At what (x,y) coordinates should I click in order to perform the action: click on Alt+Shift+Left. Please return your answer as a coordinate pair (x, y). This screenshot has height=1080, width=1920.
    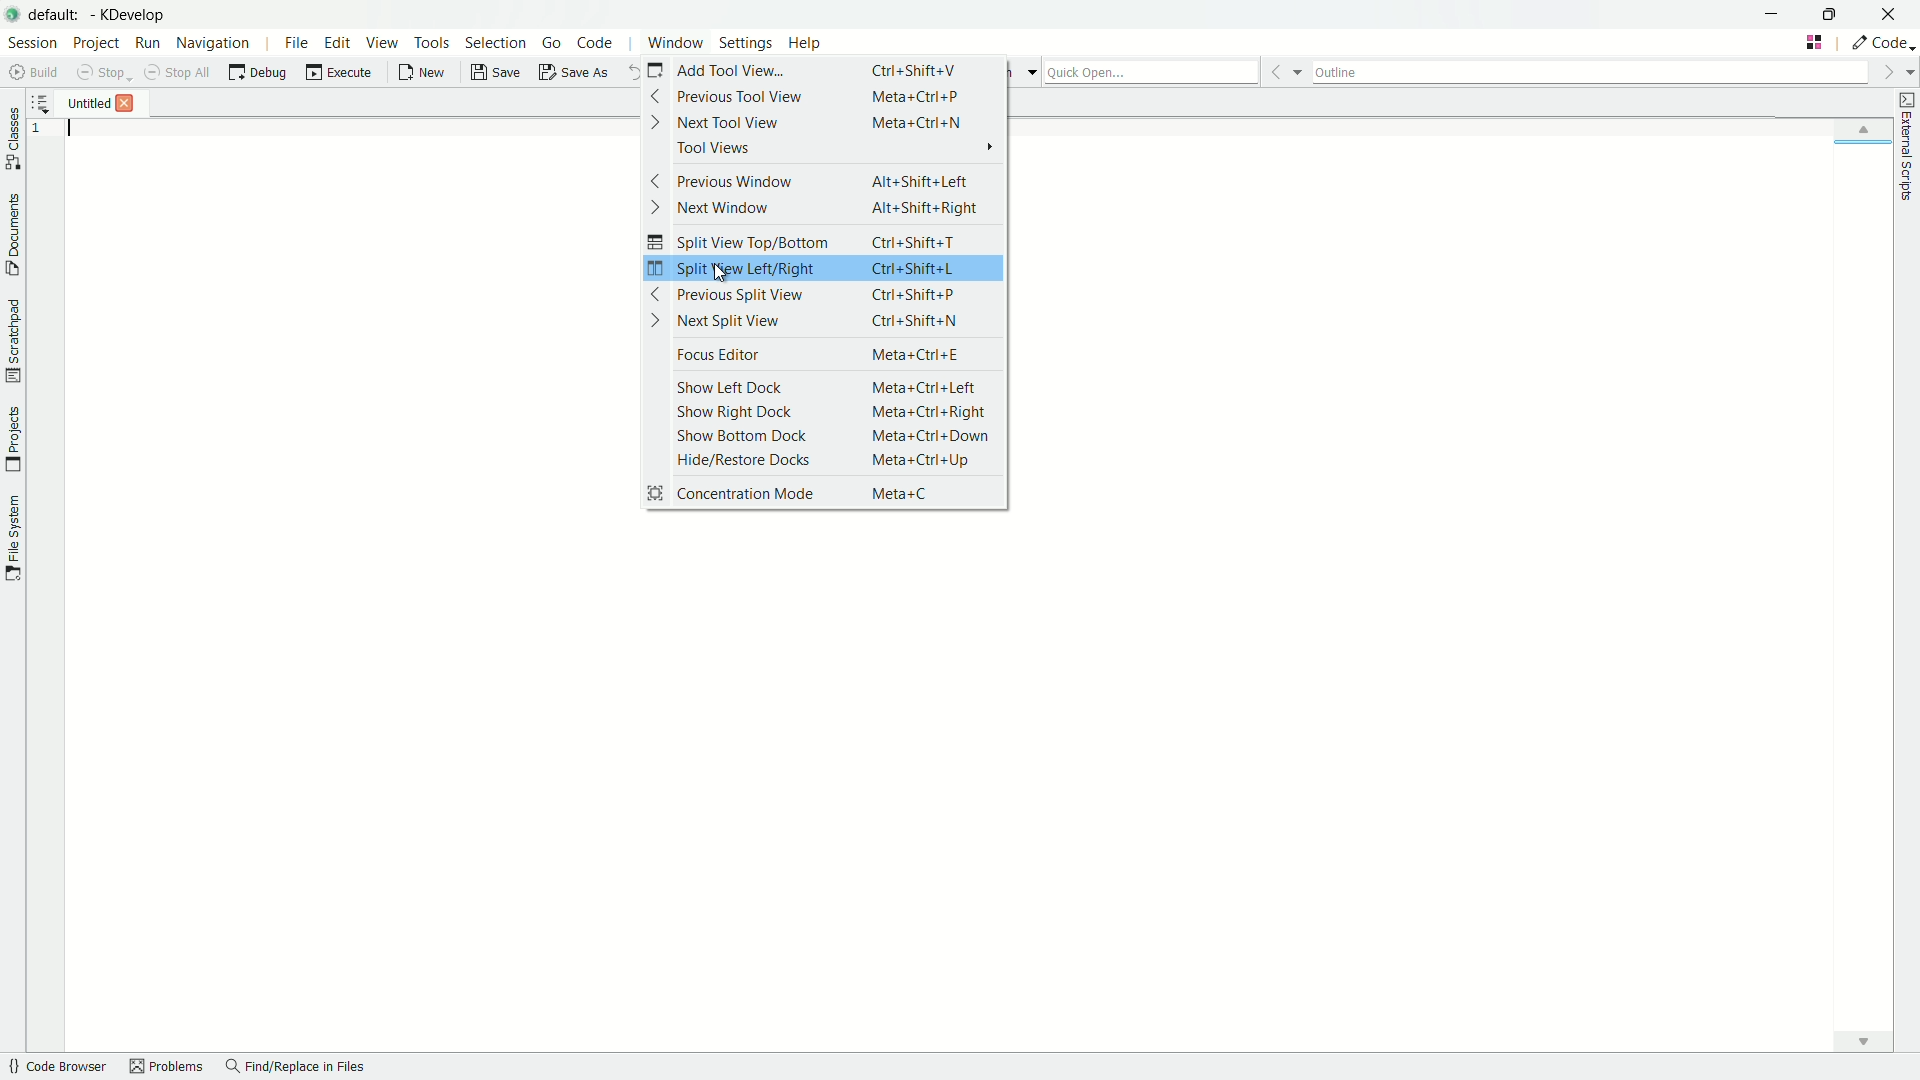
    Looking at the image, I should click on (924, 181).